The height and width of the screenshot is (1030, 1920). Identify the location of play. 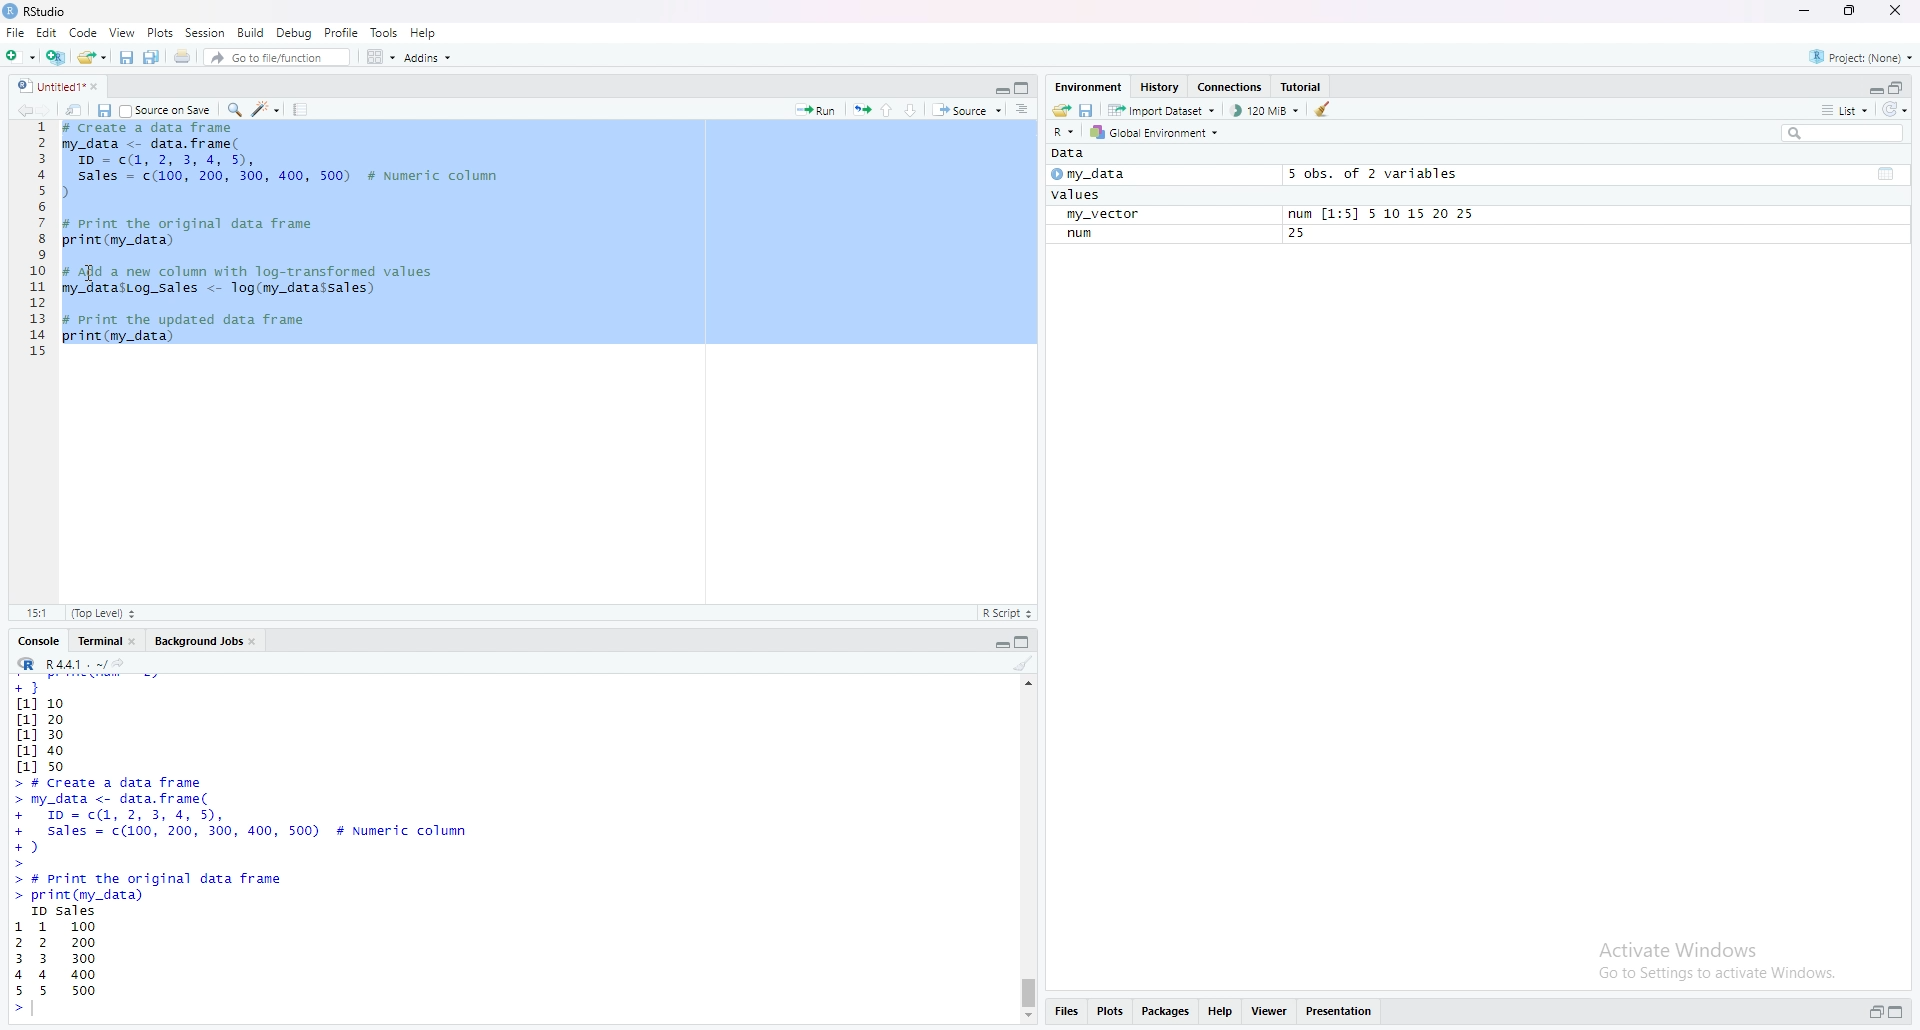
(1055, 177).